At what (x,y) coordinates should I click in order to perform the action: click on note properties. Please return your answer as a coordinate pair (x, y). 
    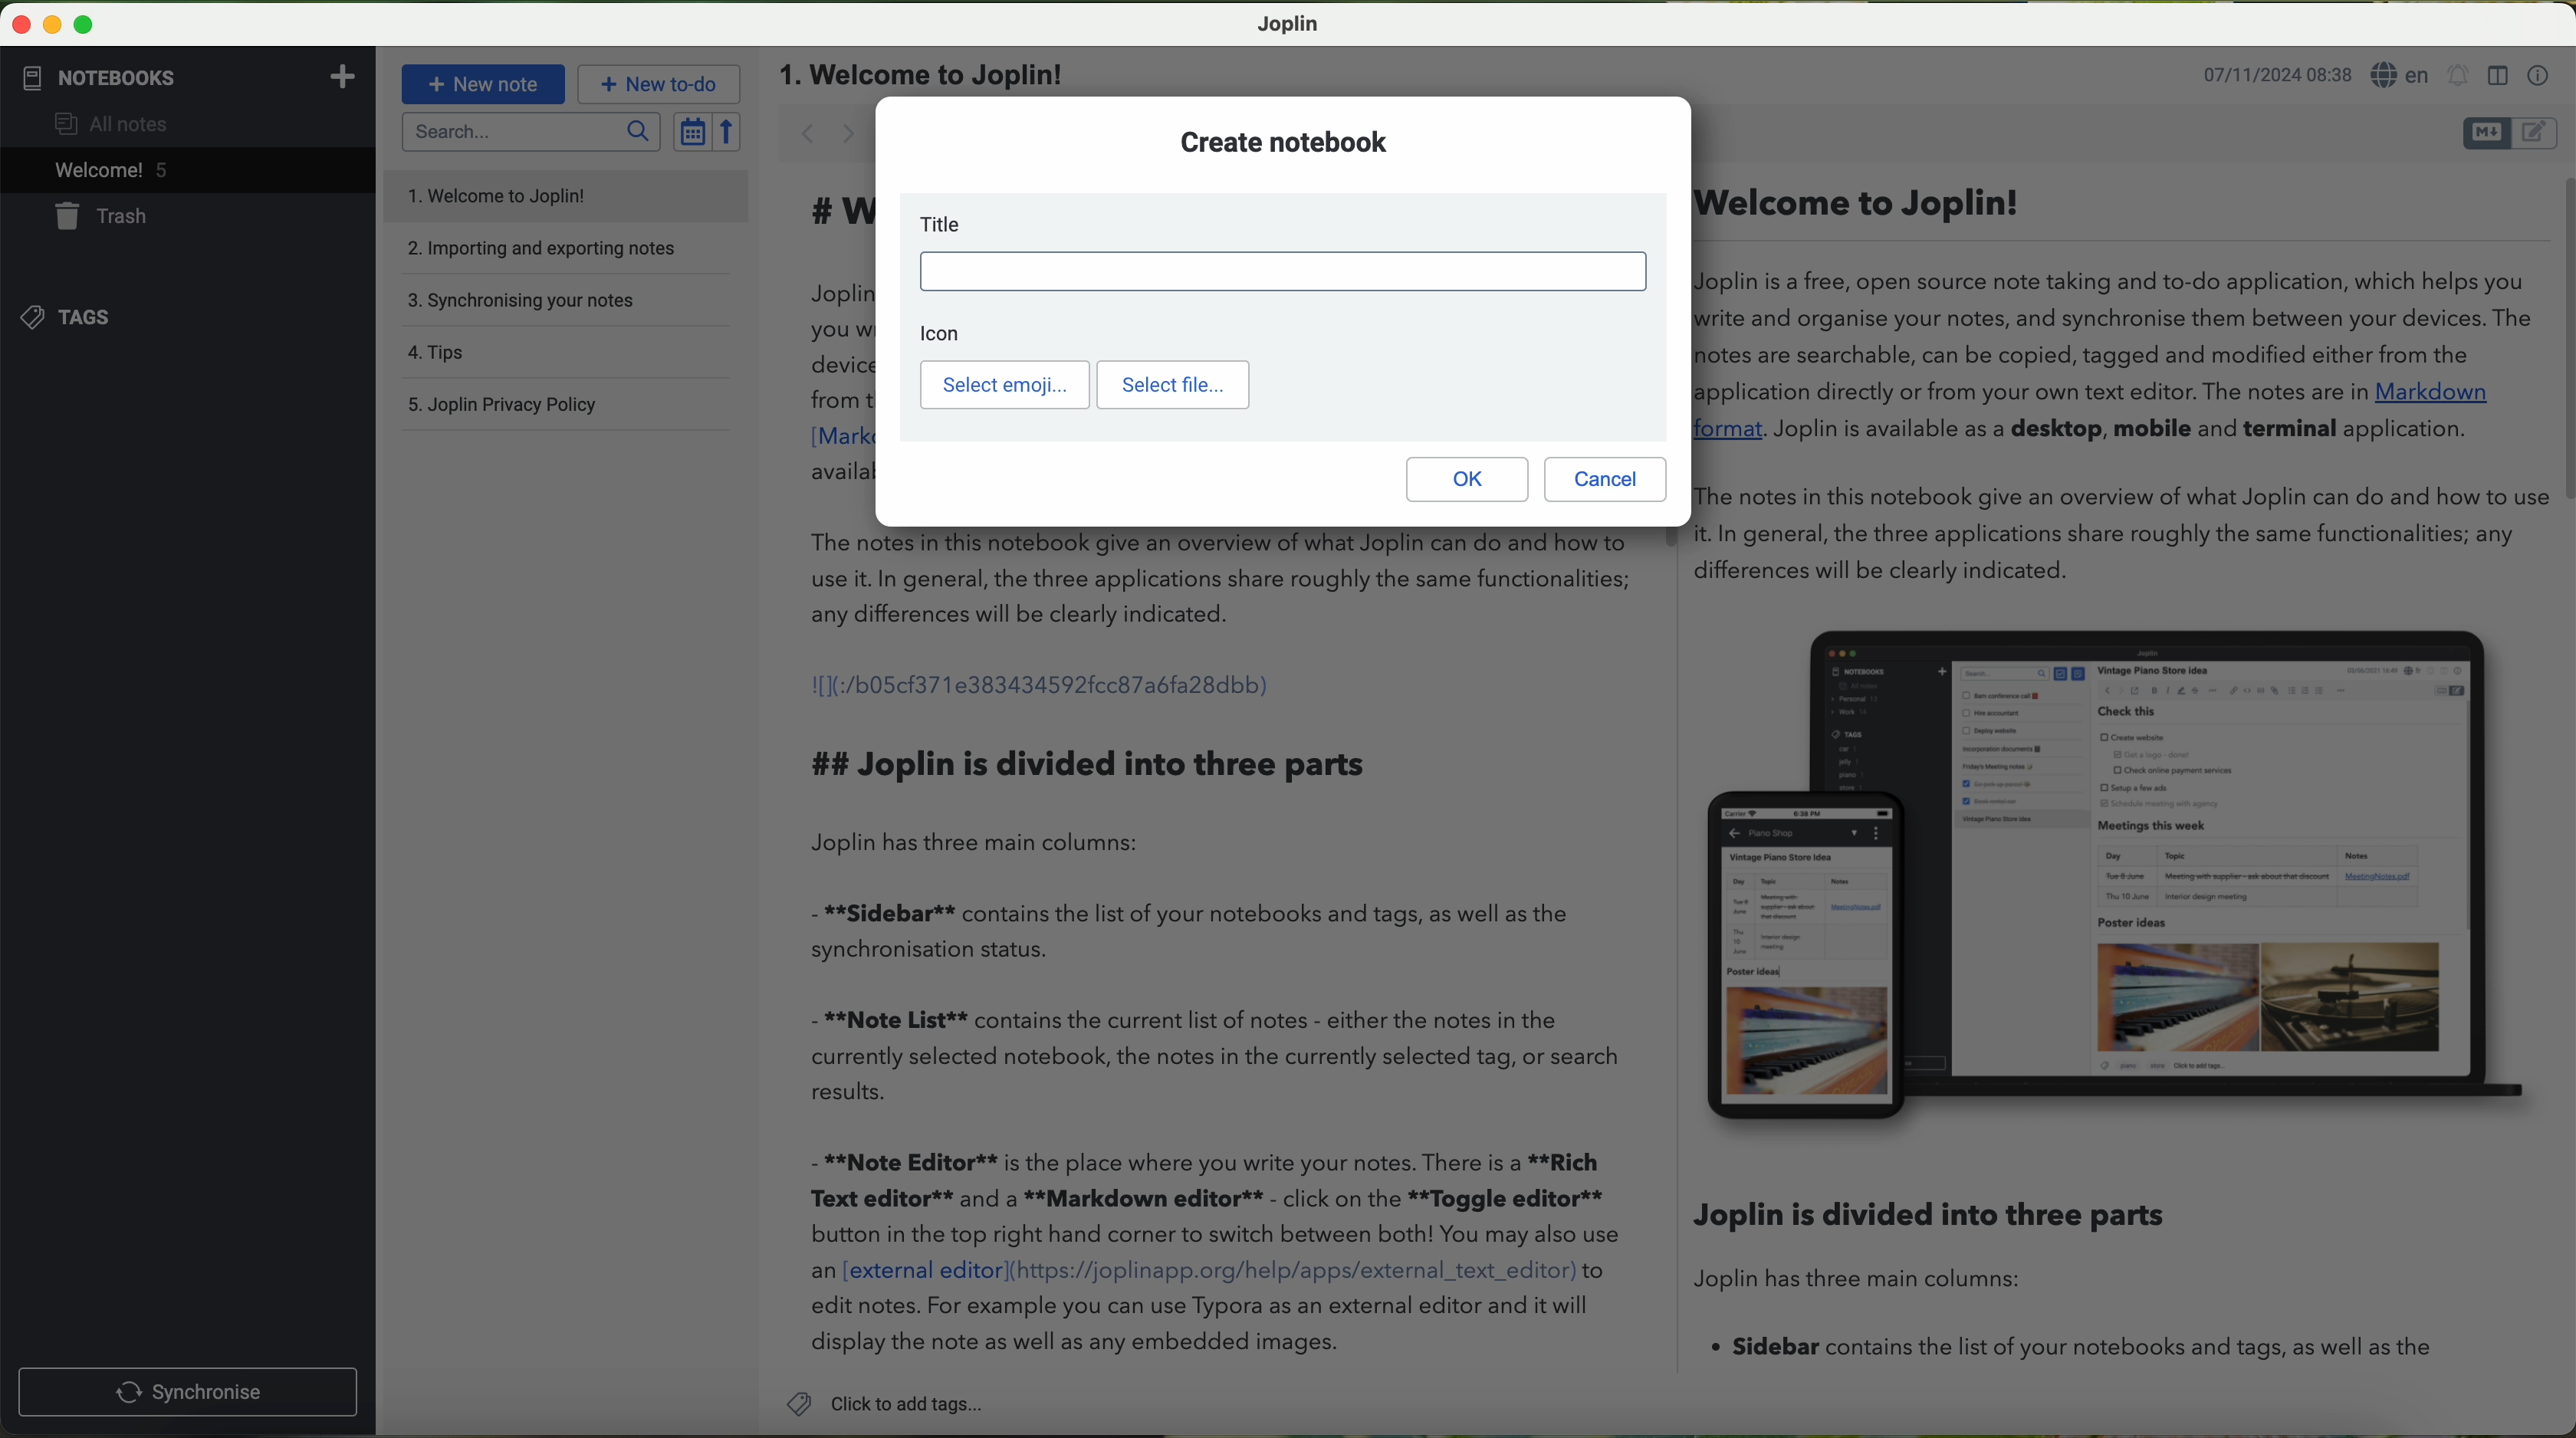
    Looking at the image, I should click on (2539, 73).